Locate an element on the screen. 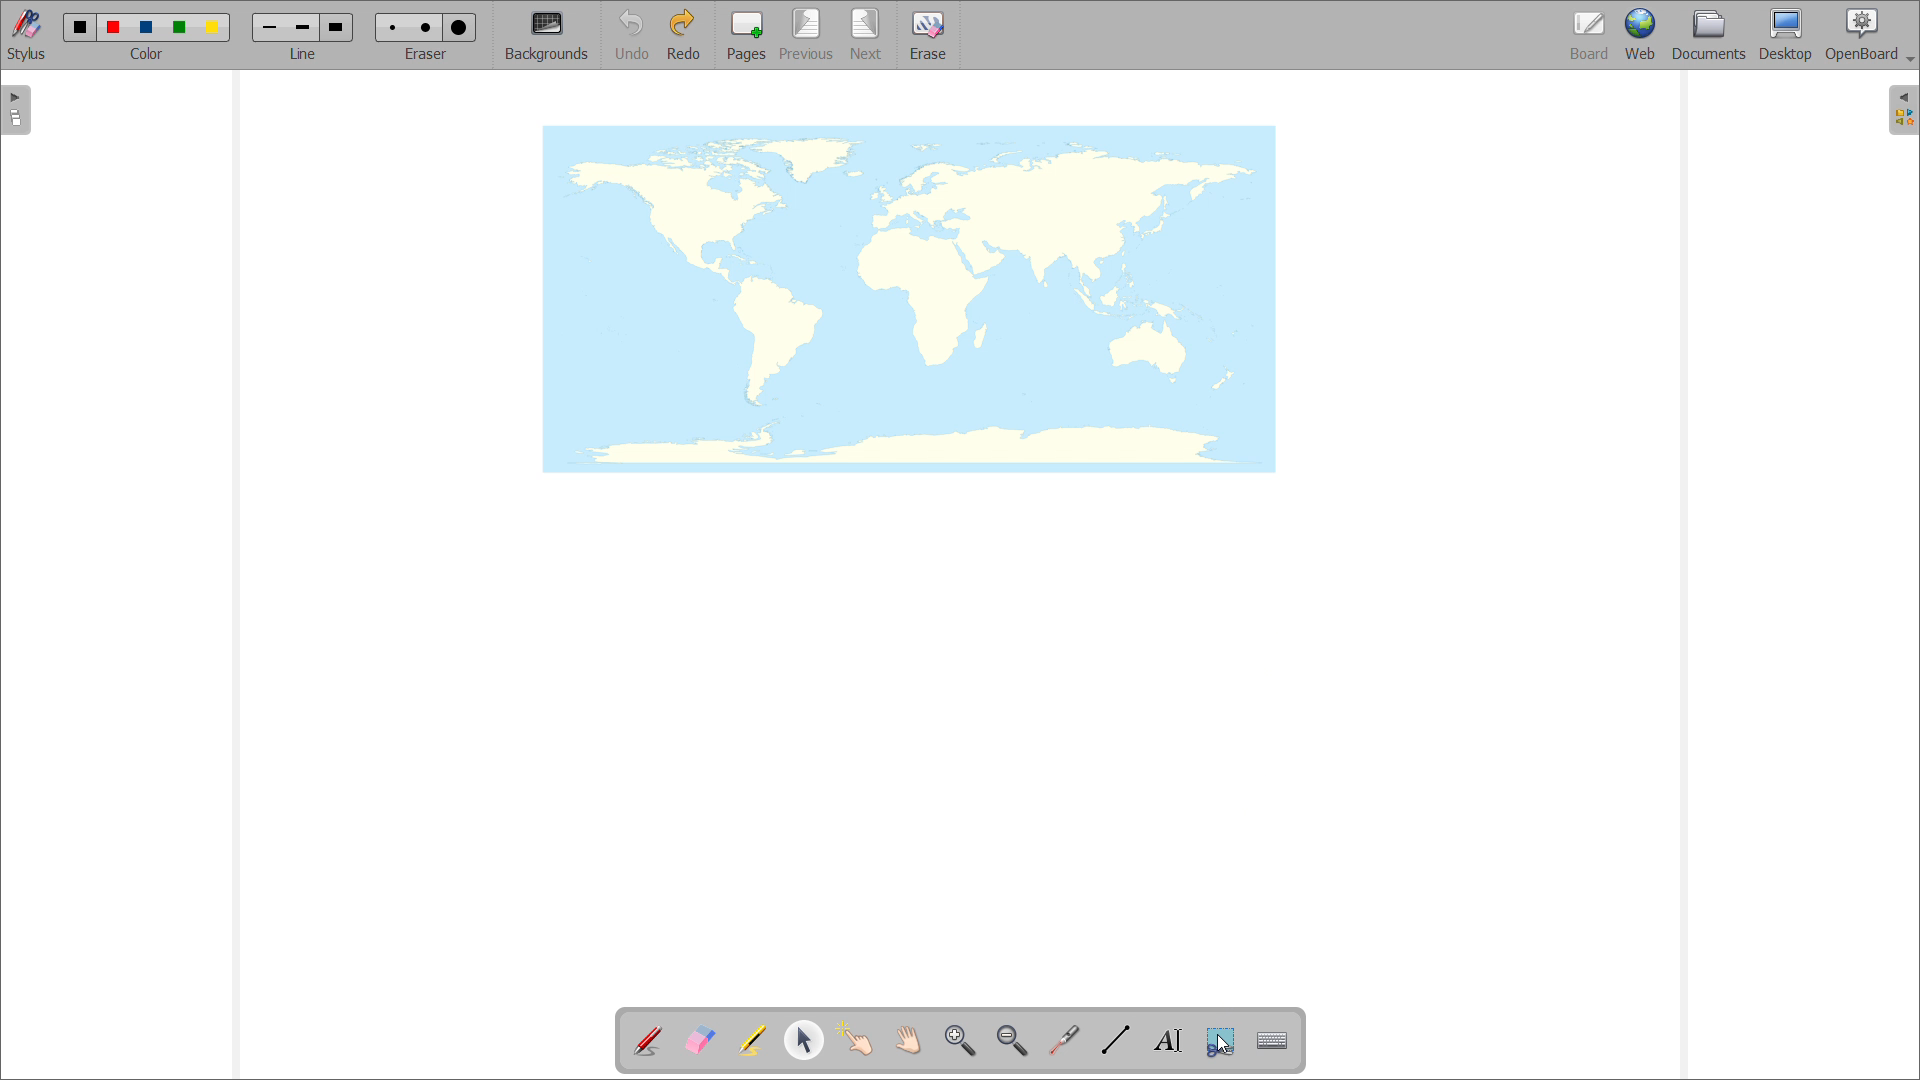 The width and height of the screenshot is (1920, 1080). capture part of the screen is located at coordinates (1220, 1042).